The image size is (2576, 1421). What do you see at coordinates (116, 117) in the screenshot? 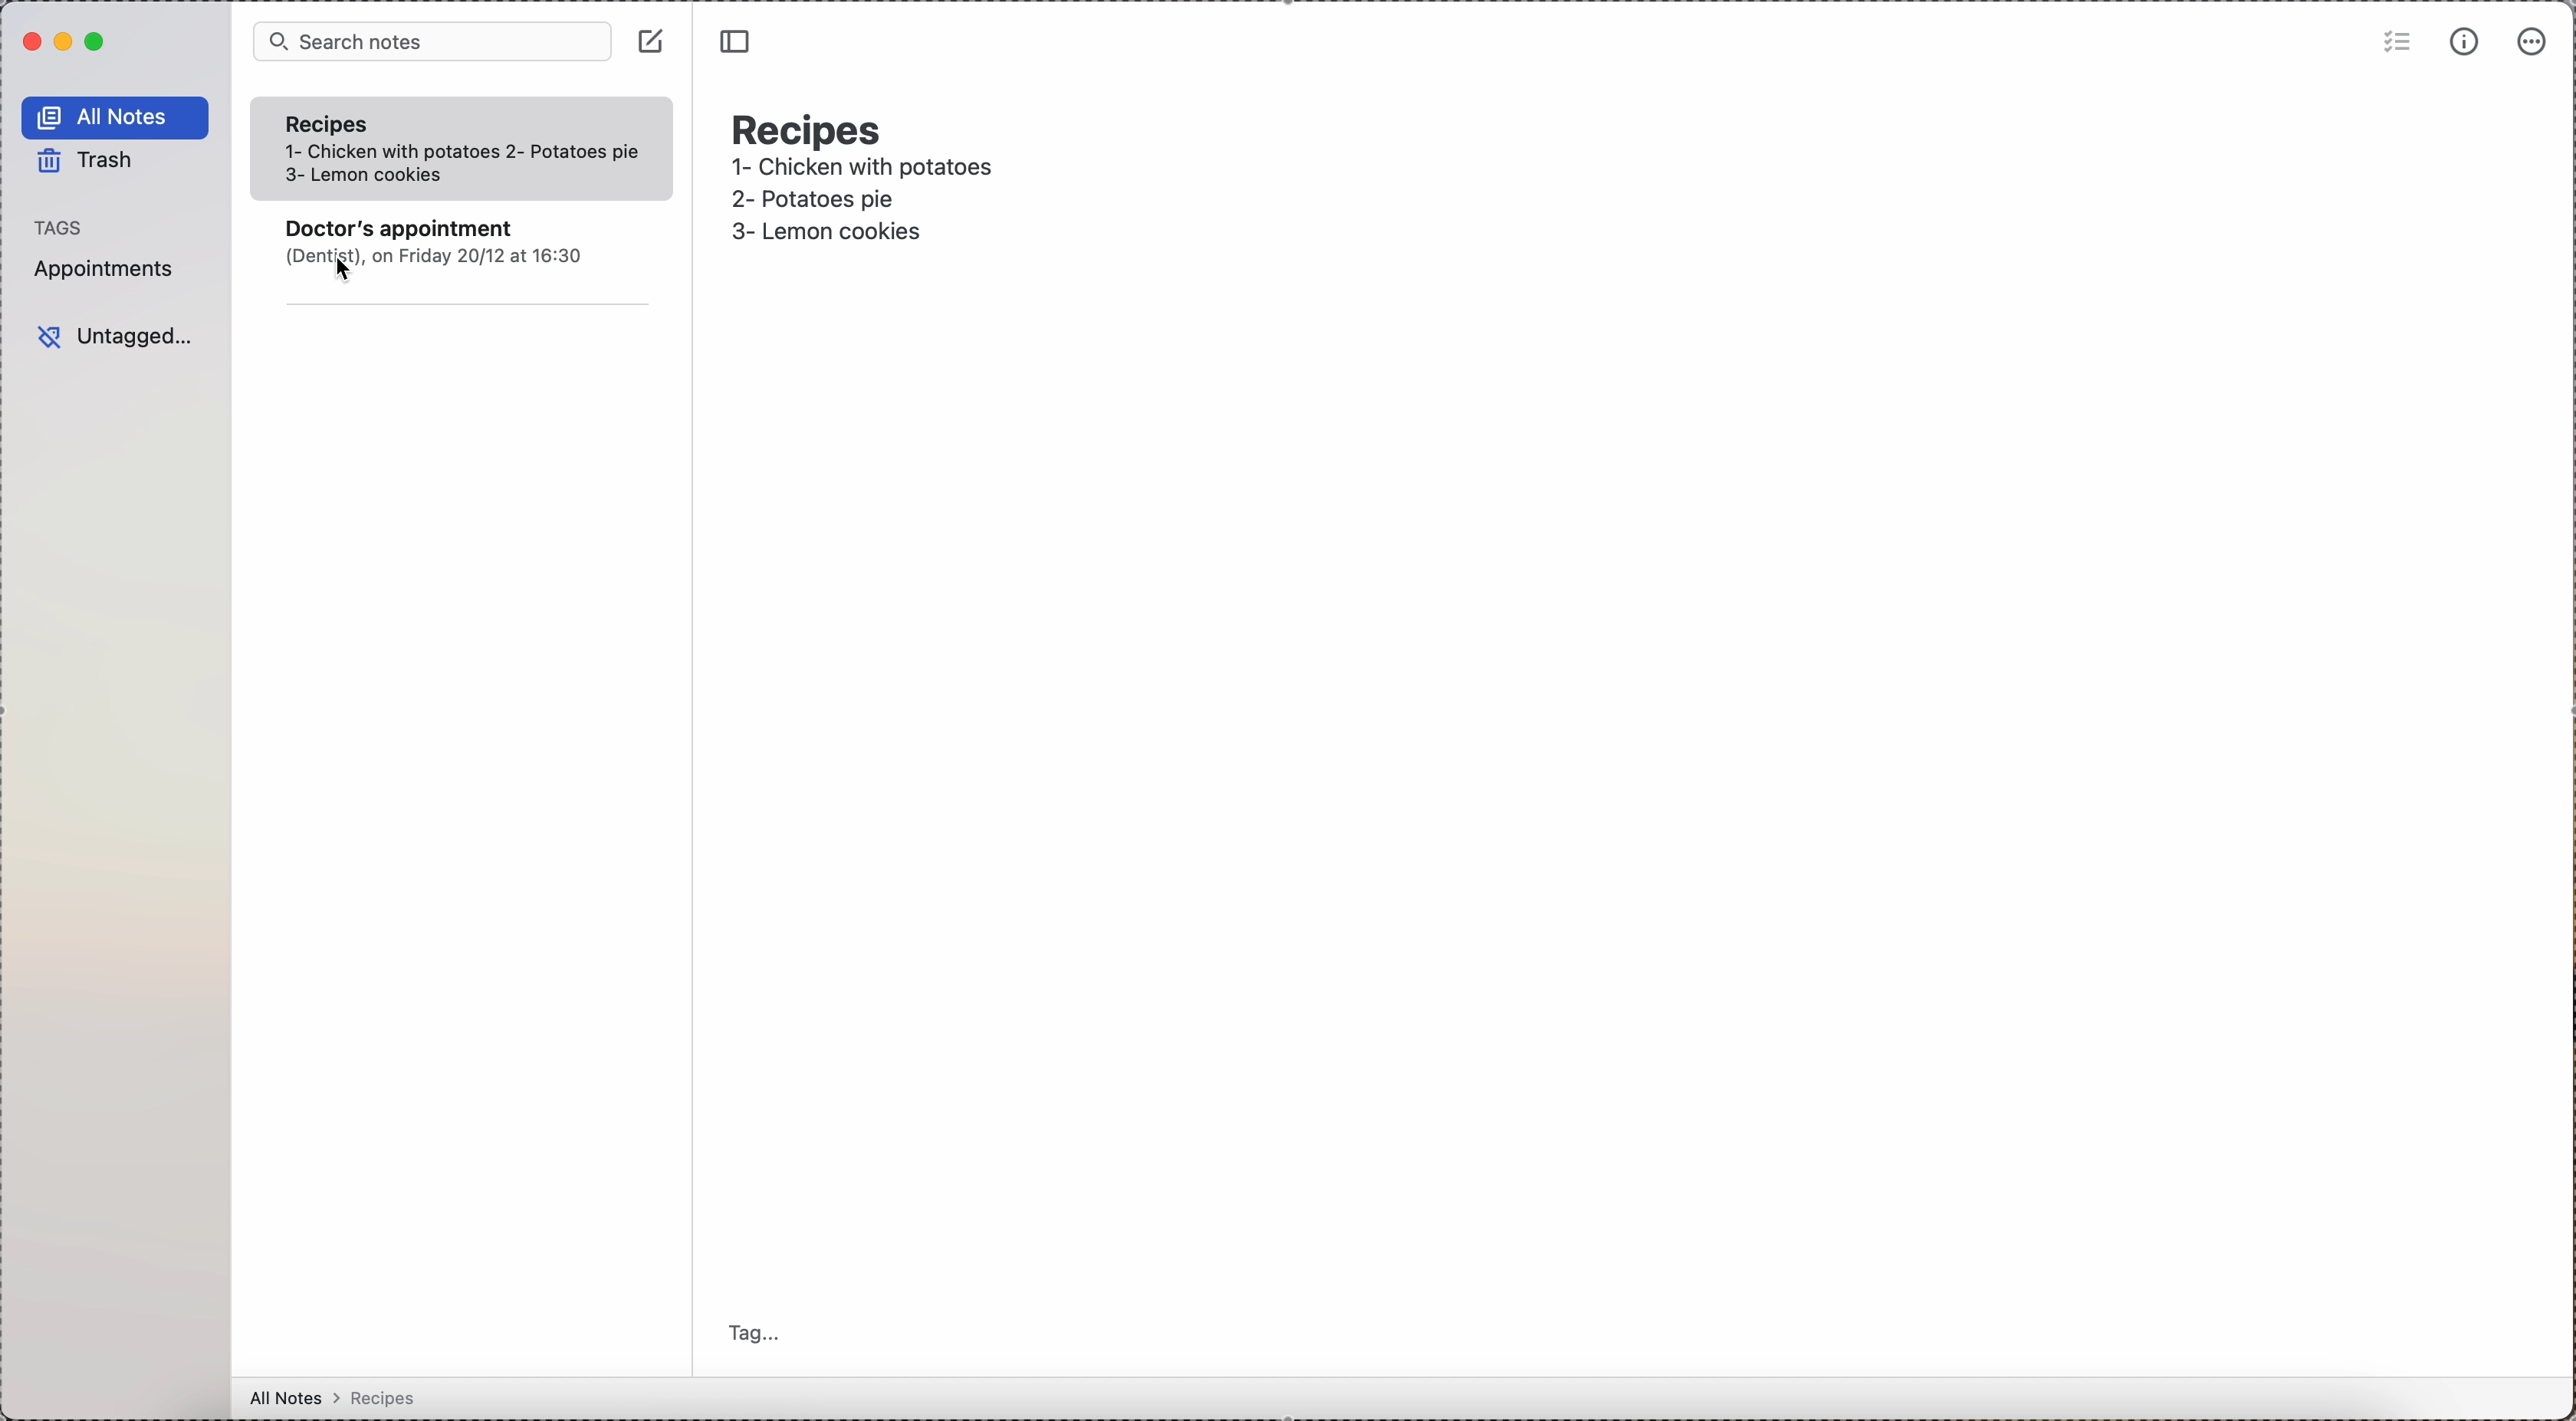
I see `all notes` at bounding box center [116, 117].